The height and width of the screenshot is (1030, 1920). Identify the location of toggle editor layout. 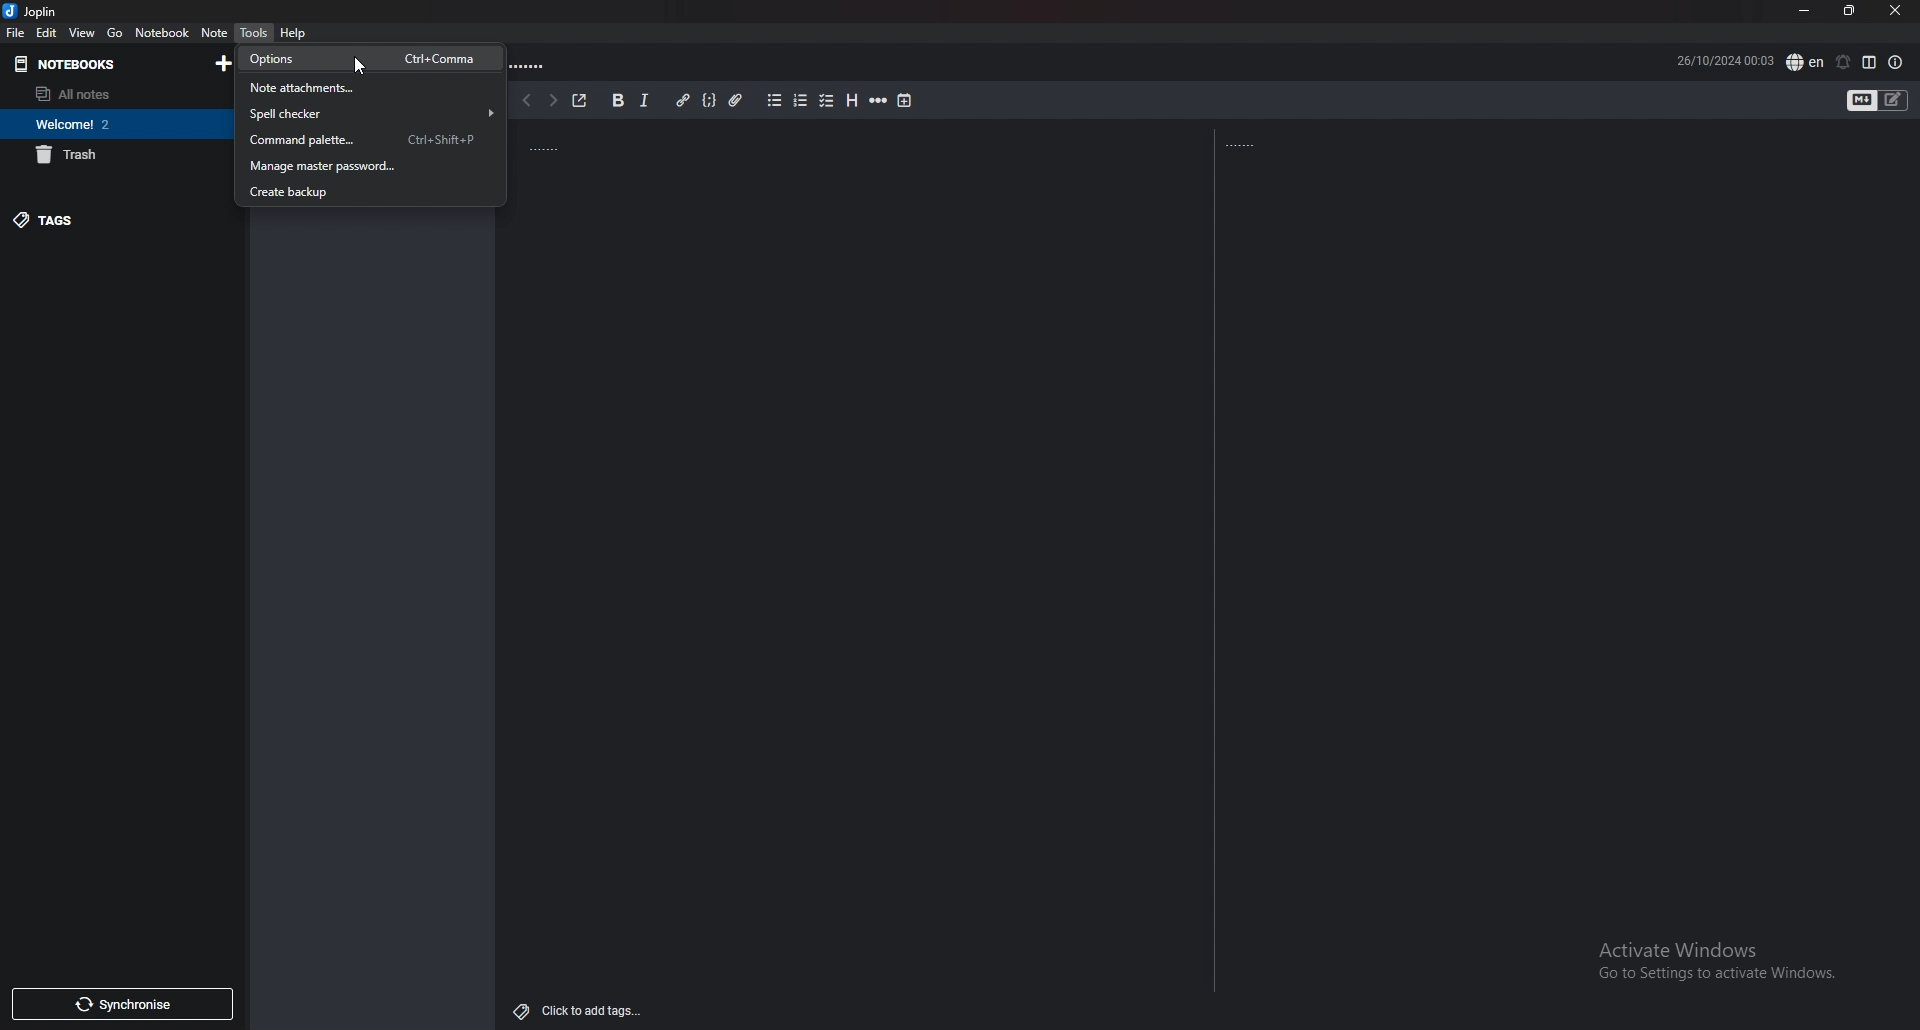
(1870, 62).